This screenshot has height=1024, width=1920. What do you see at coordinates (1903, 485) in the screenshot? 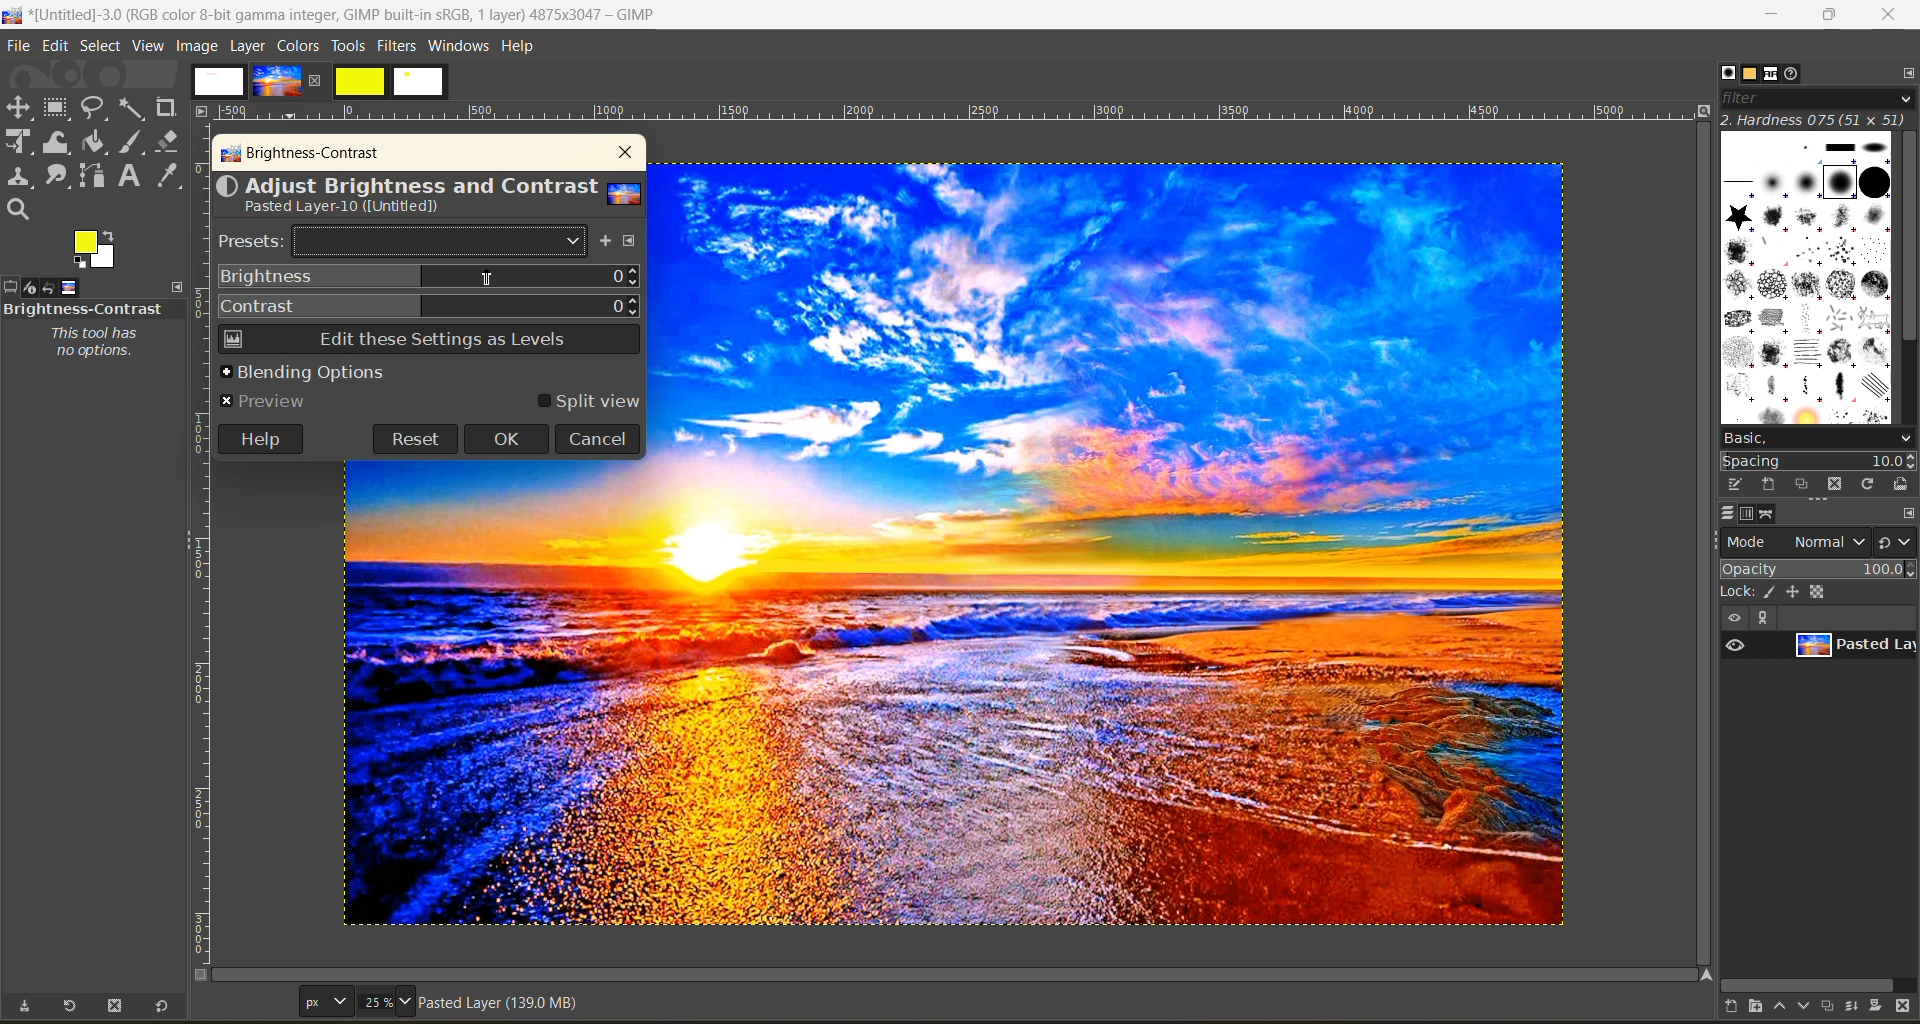
I see `open brush as image` at bounding box center [1903, 485].